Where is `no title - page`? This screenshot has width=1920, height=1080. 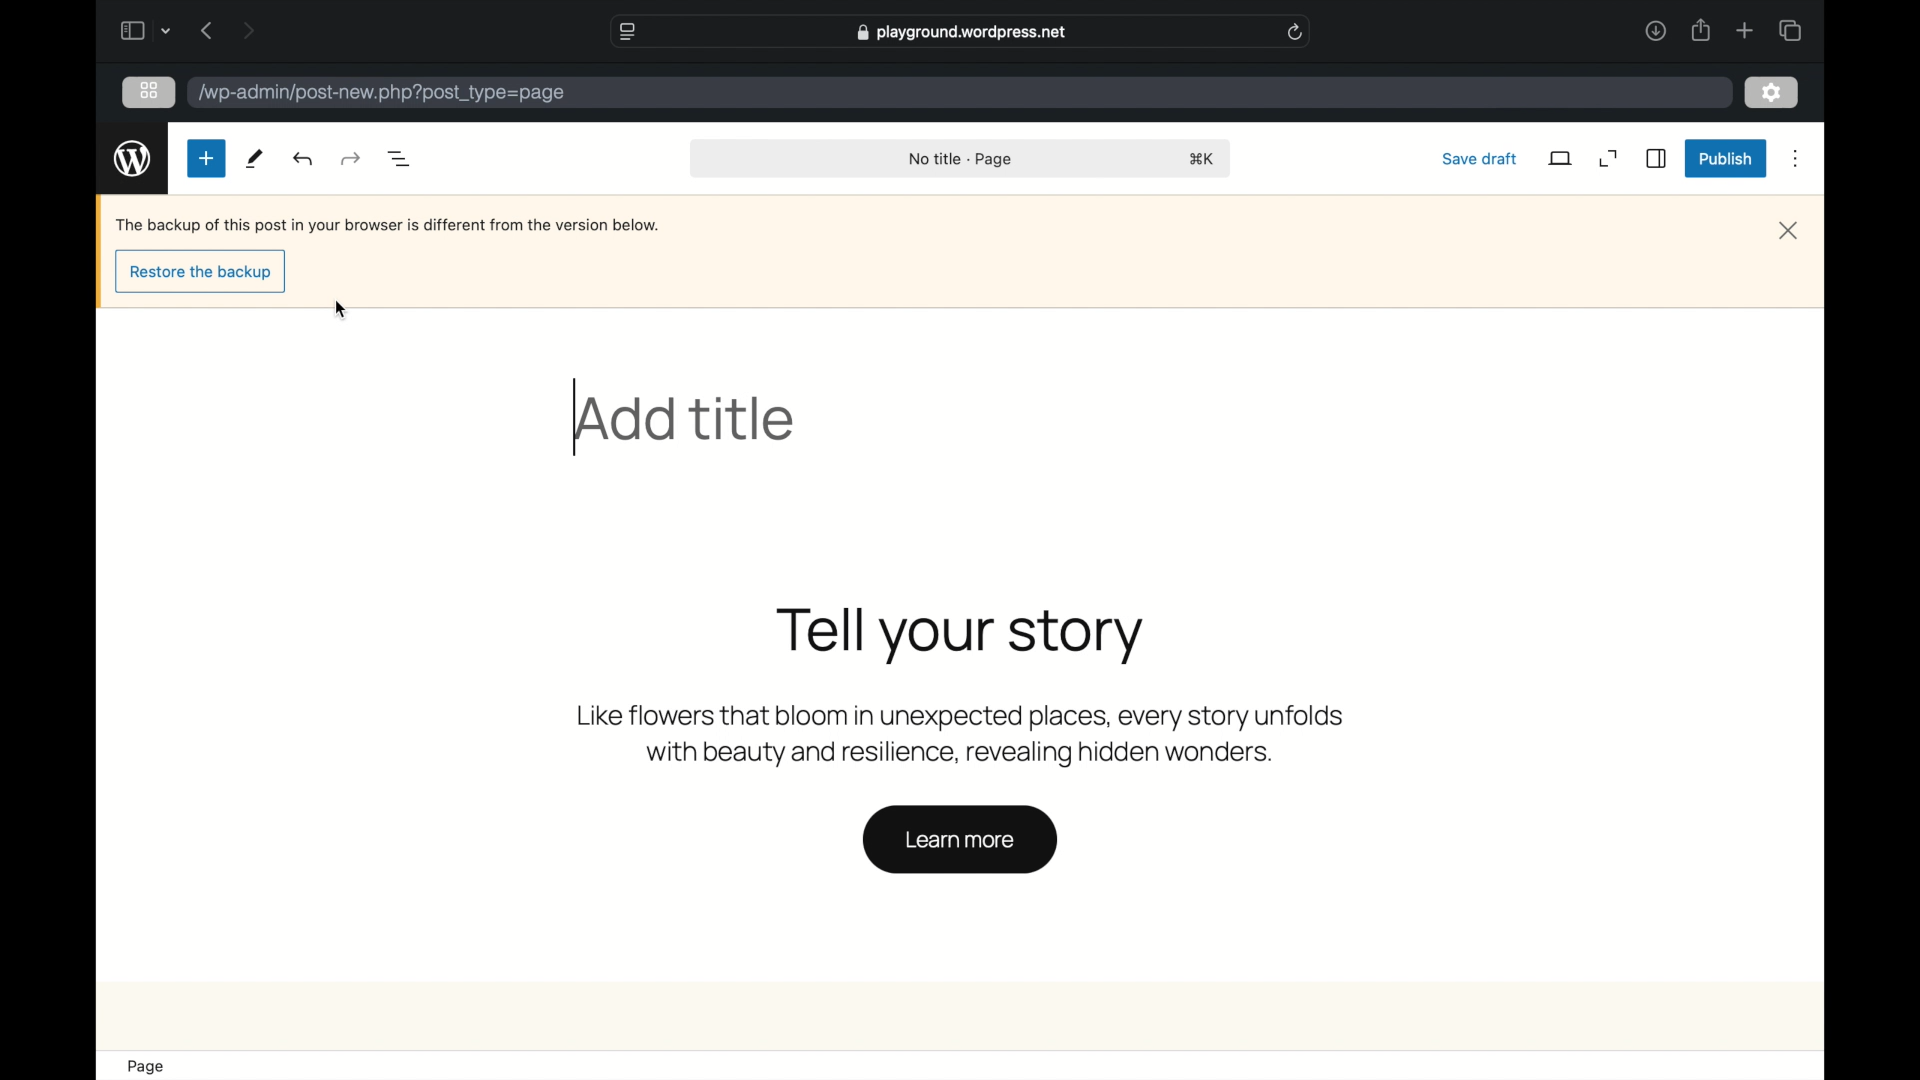 no title - page is located at coordinates (962, 160).